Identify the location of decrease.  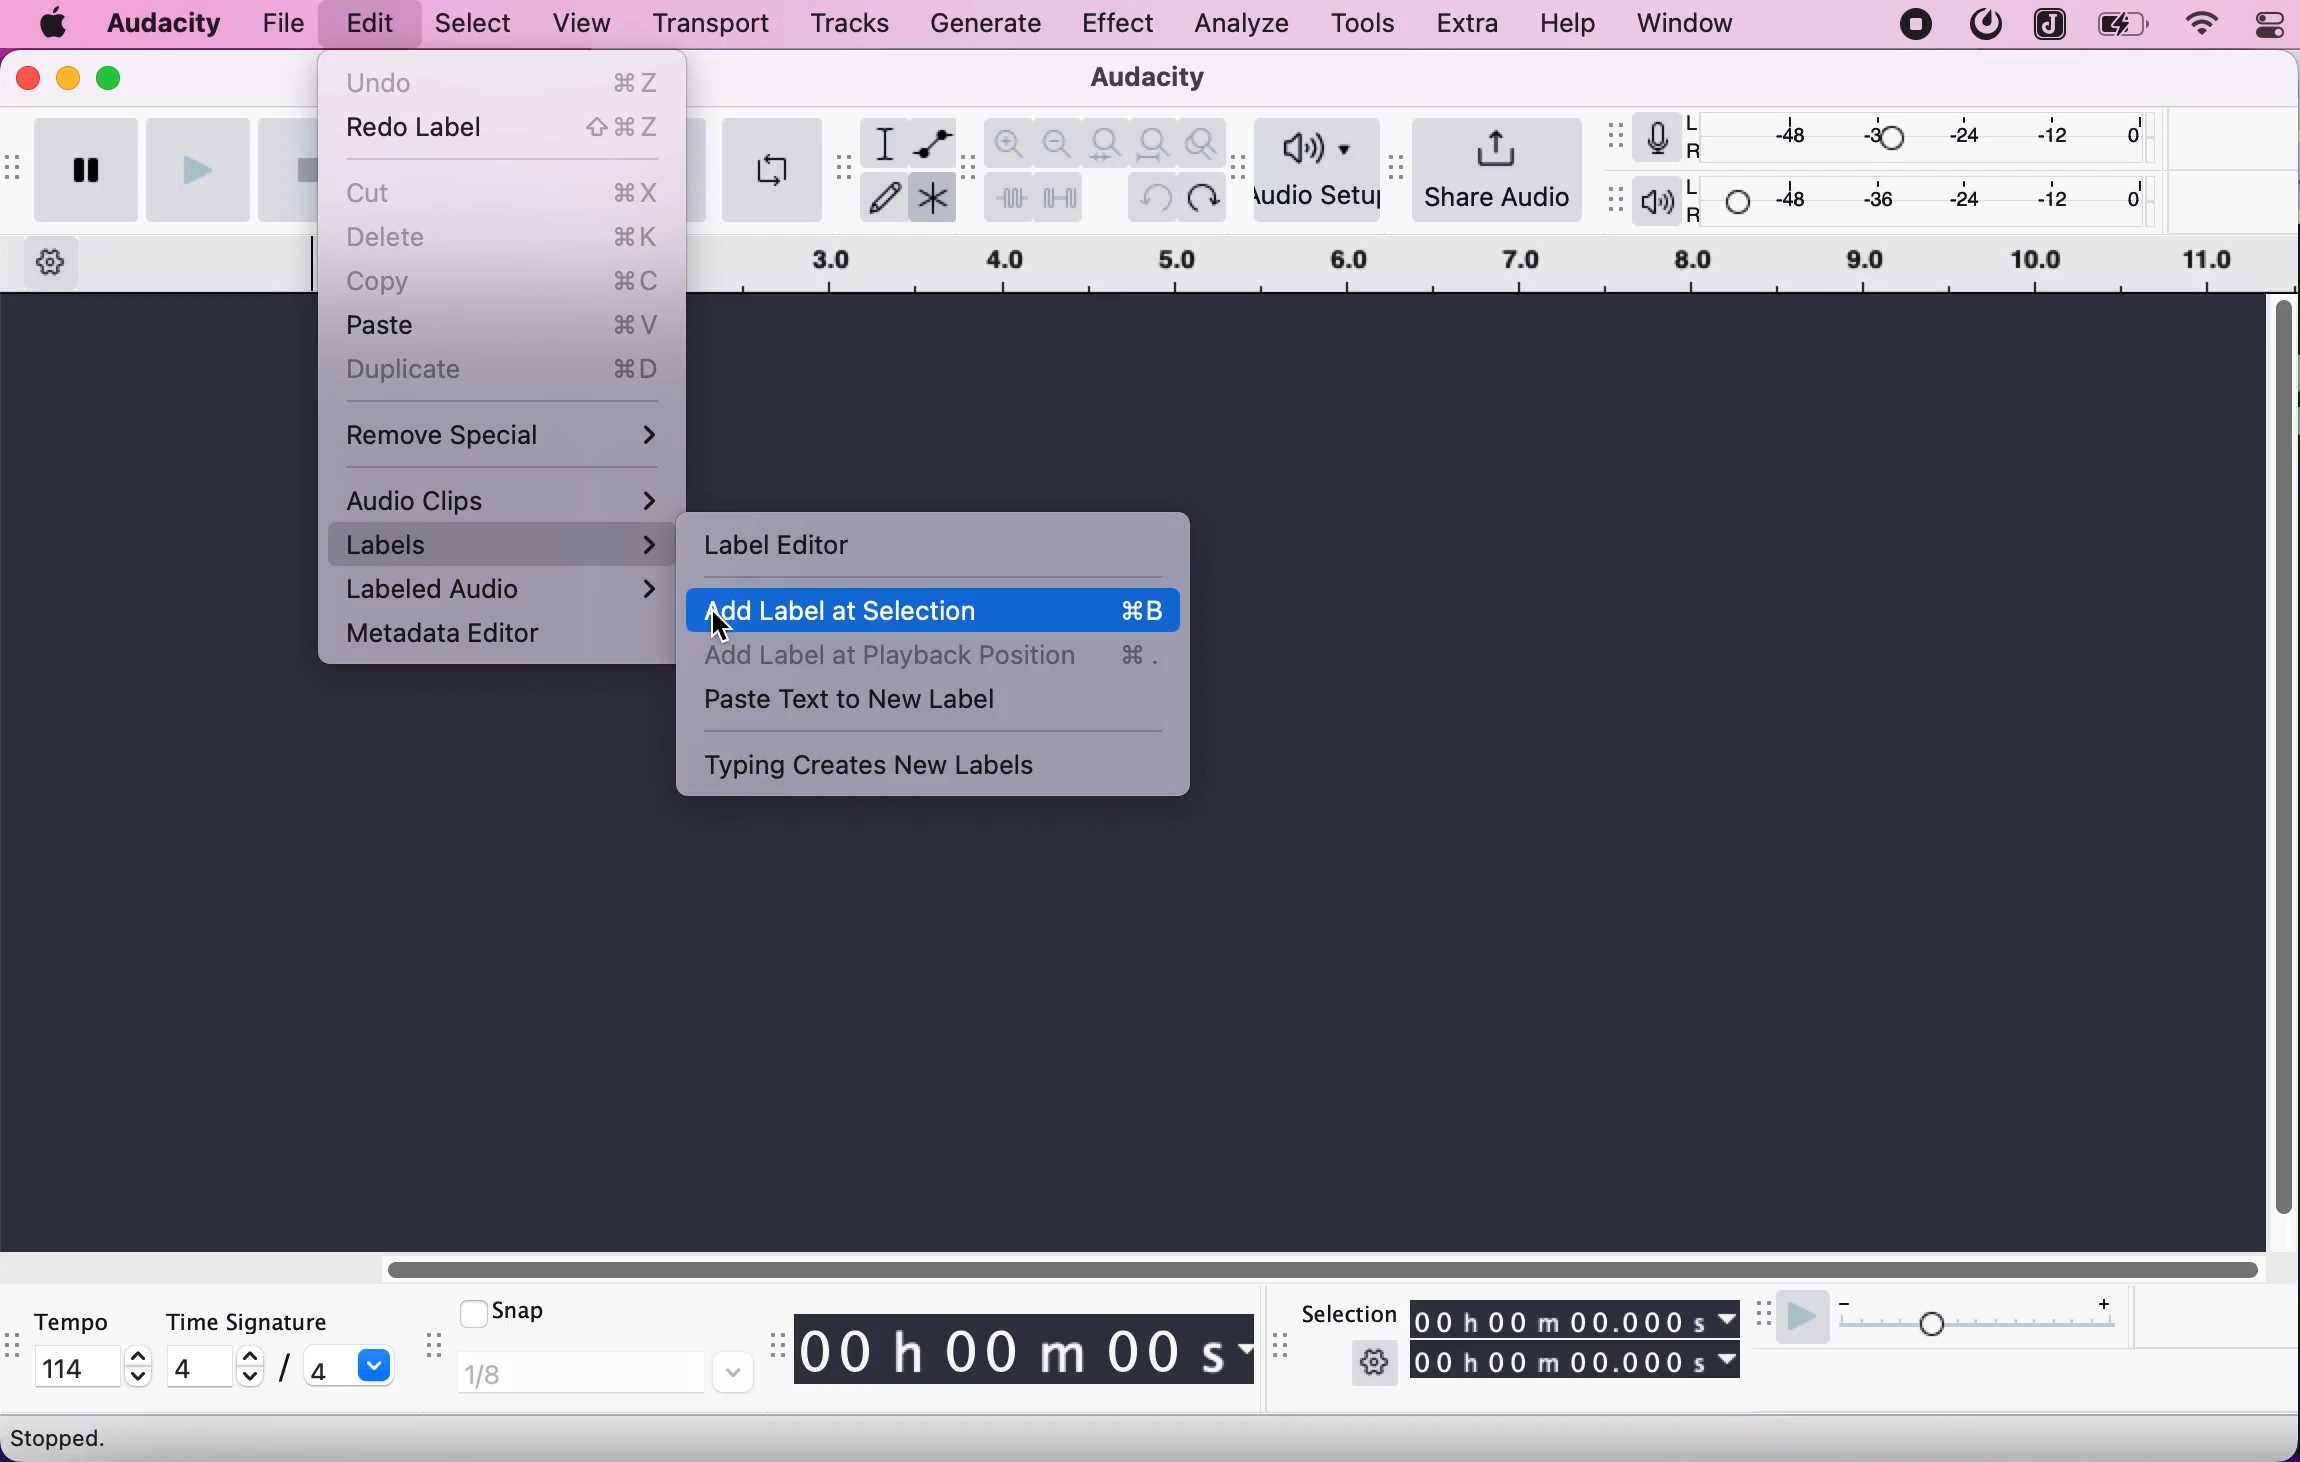
(139, 1379).